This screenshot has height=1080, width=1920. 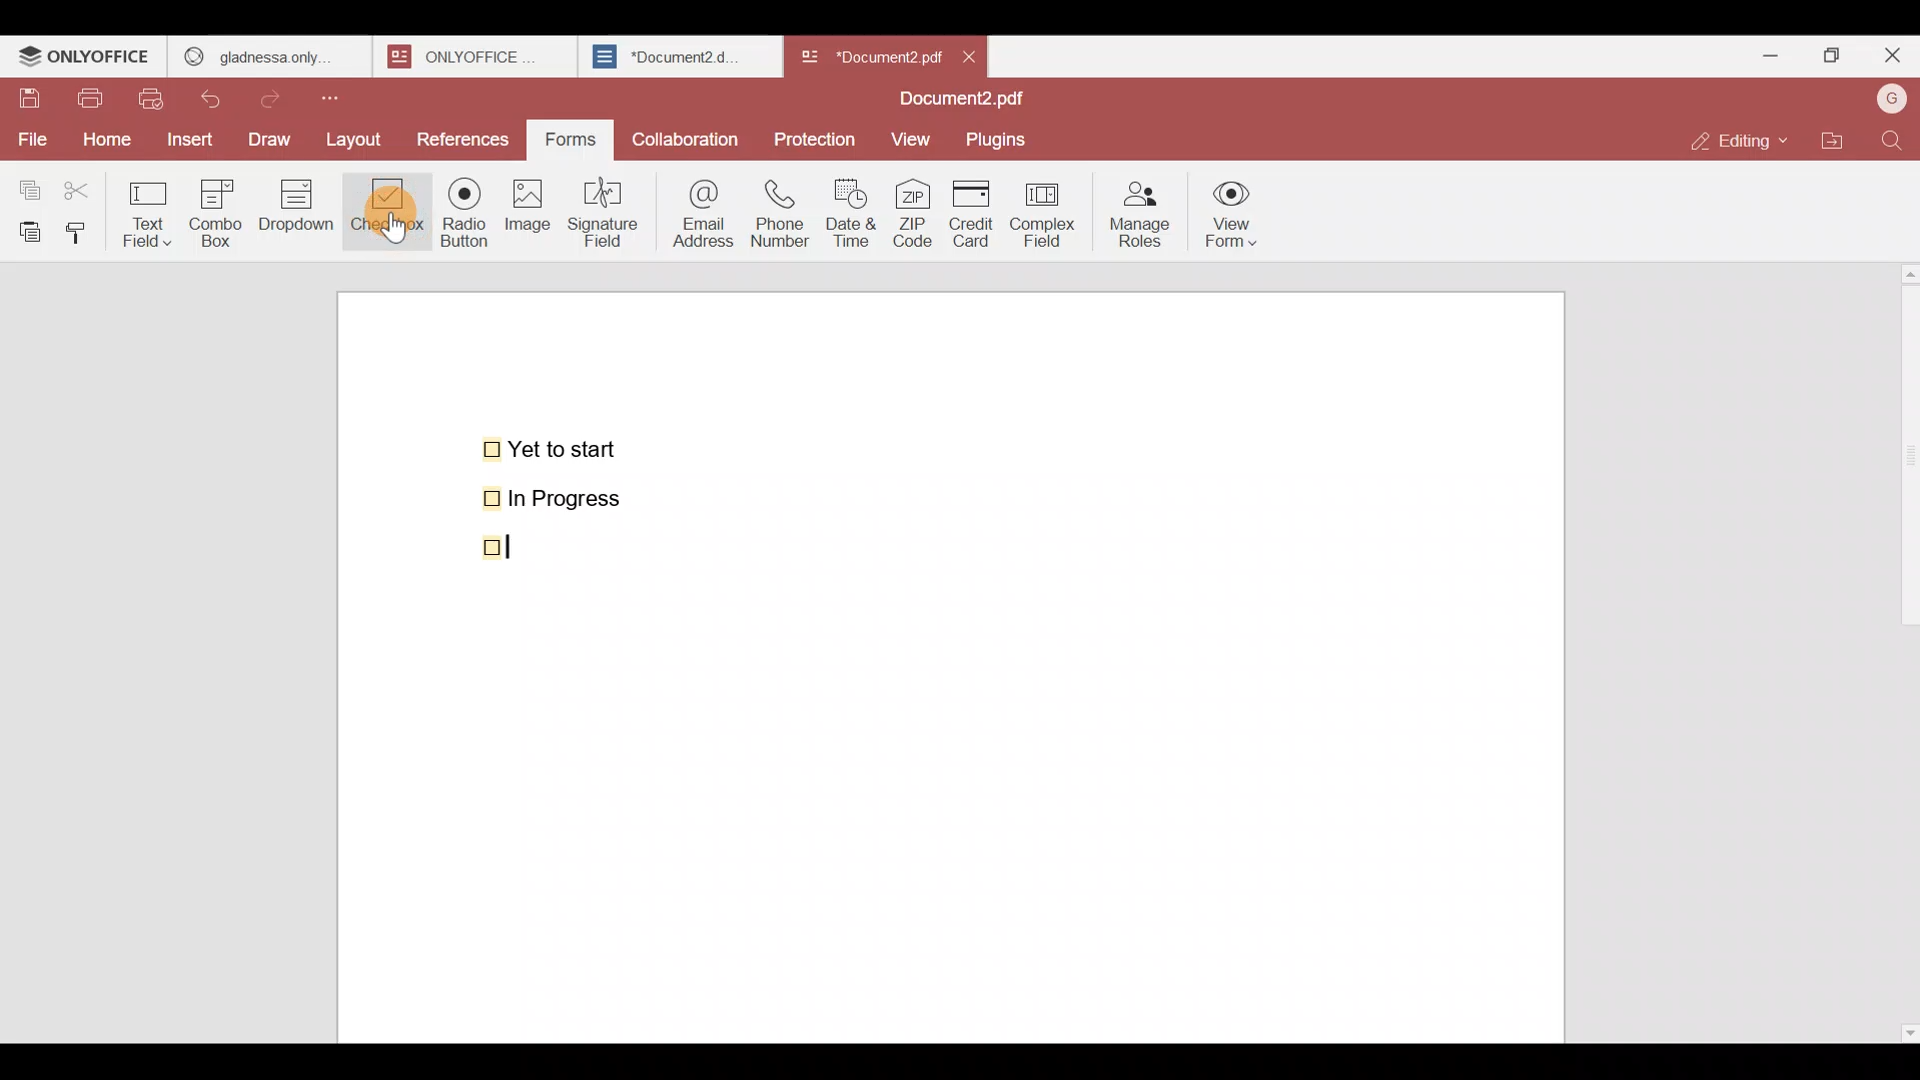 I want to click on Text field, so click(x=151, y=208).